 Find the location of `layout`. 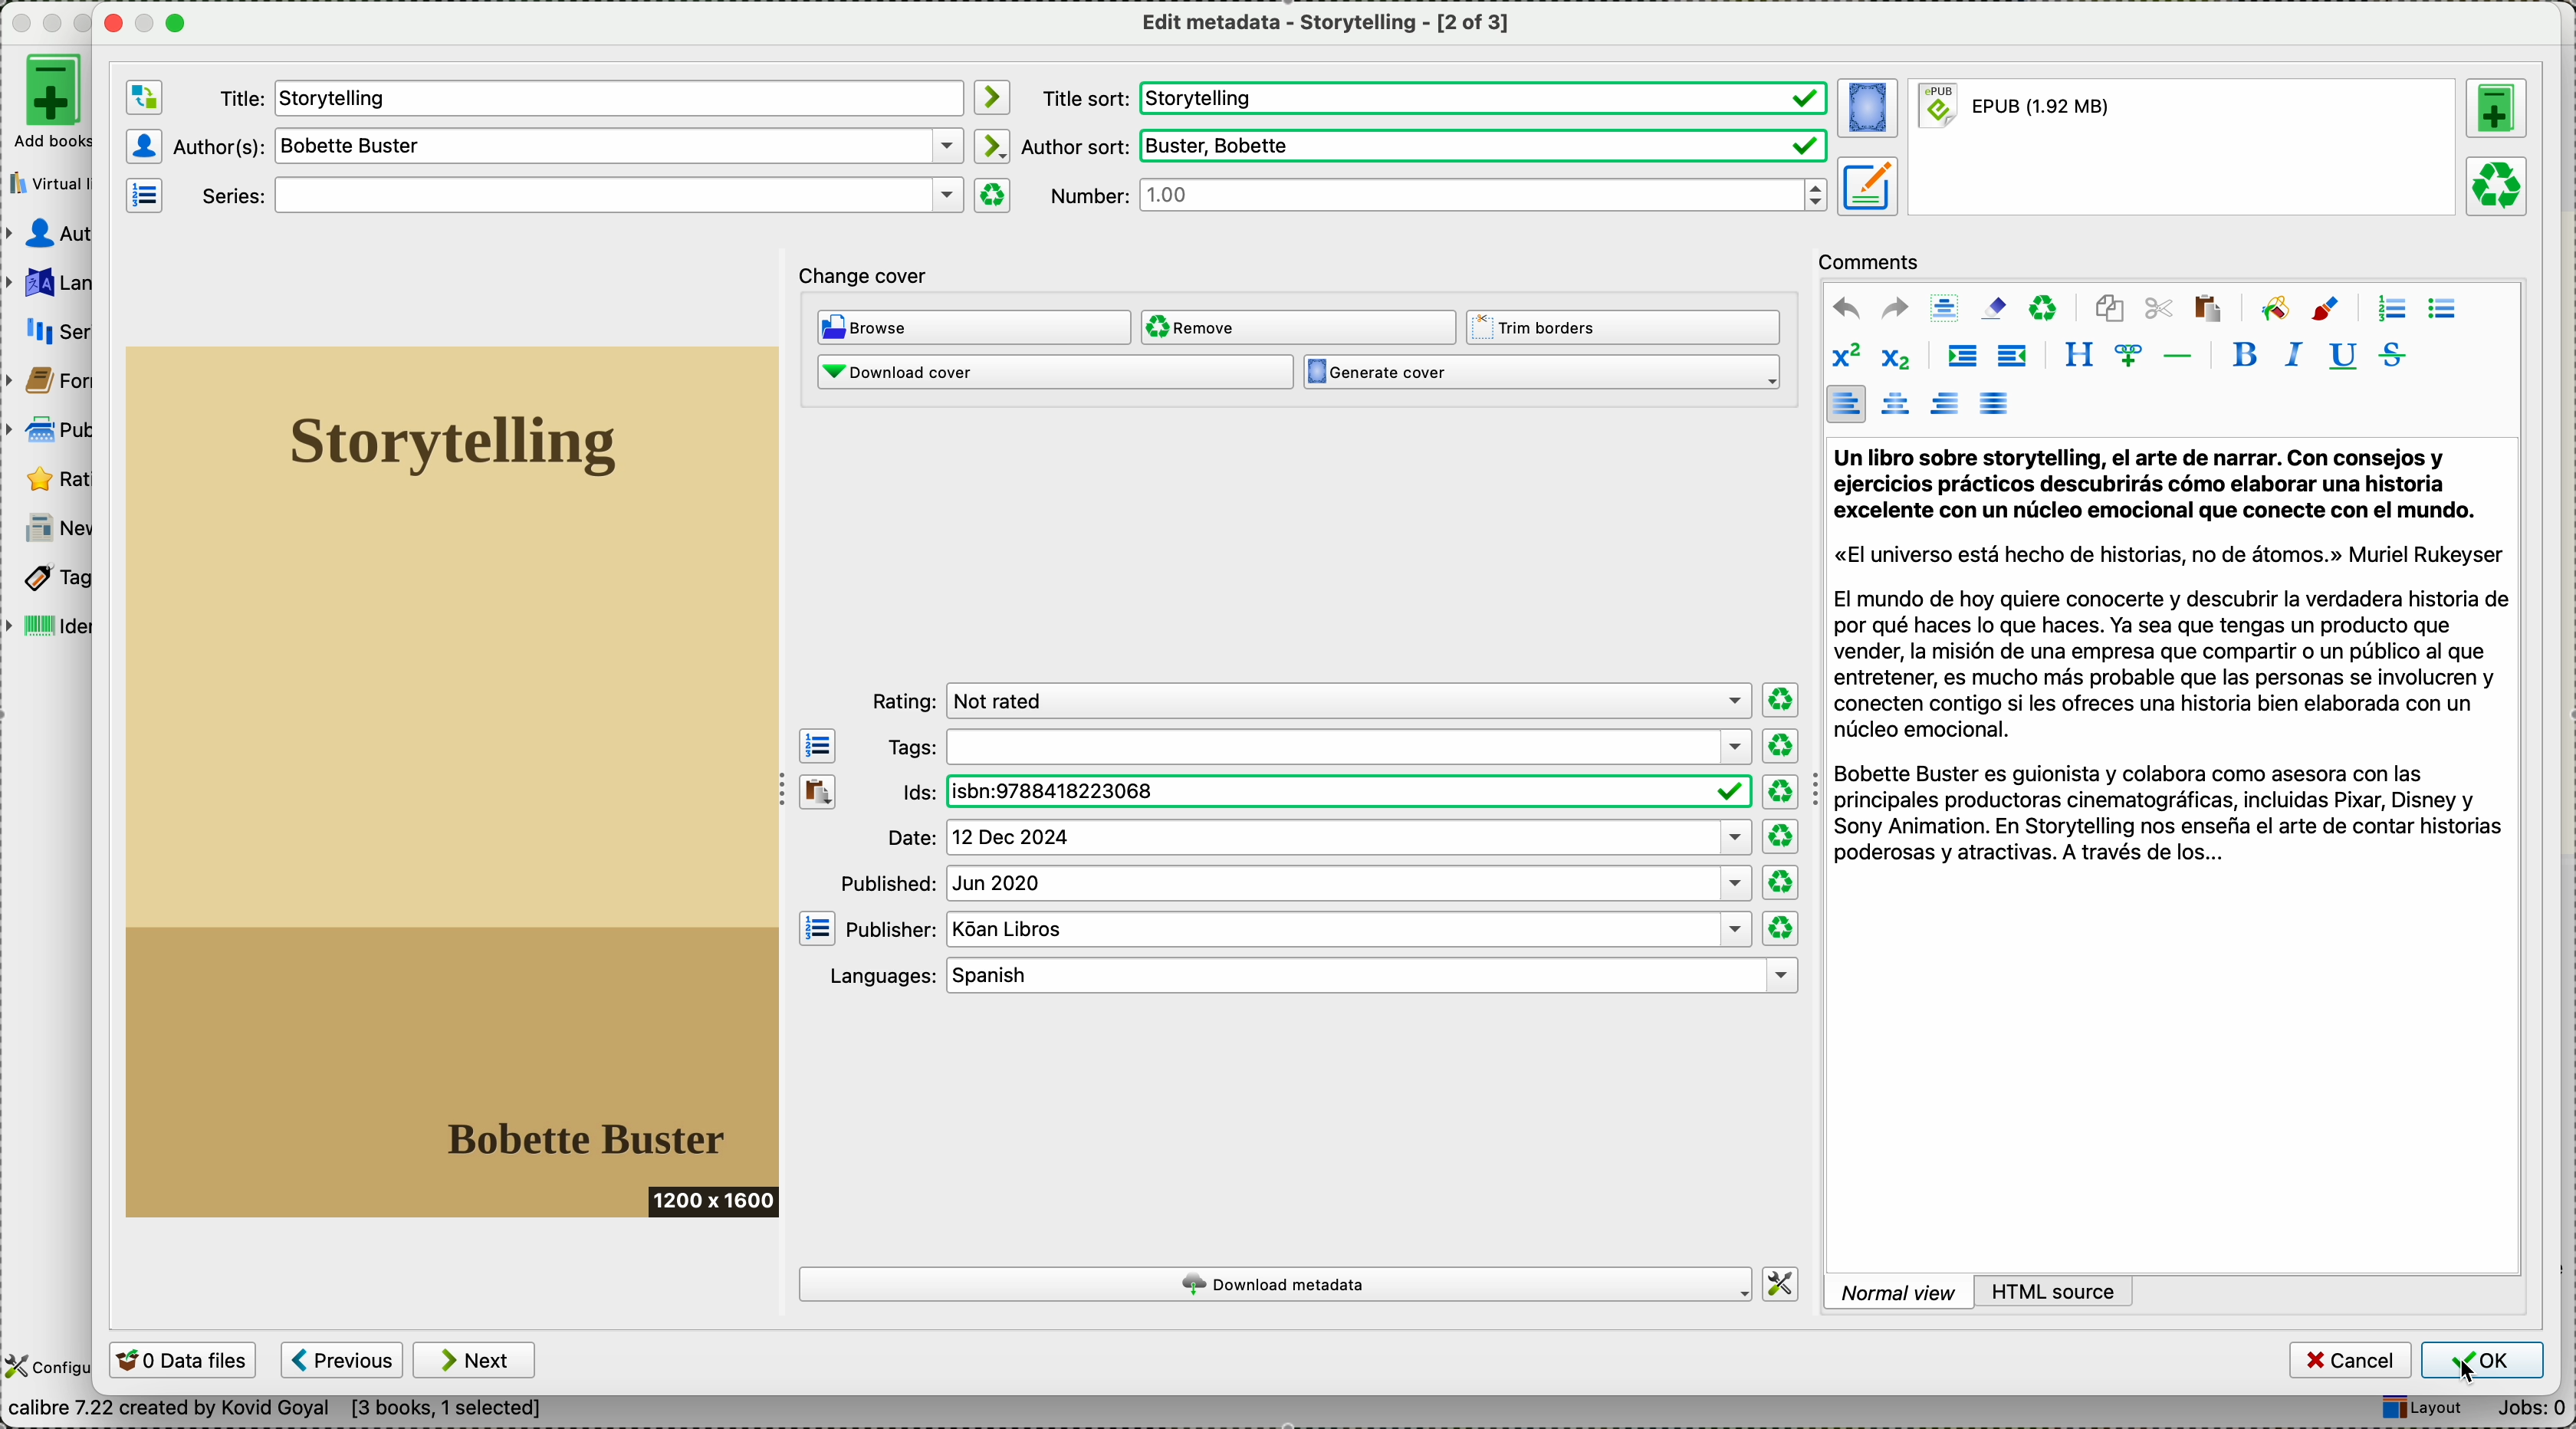

layout is located at coordinates (2416, 1406).